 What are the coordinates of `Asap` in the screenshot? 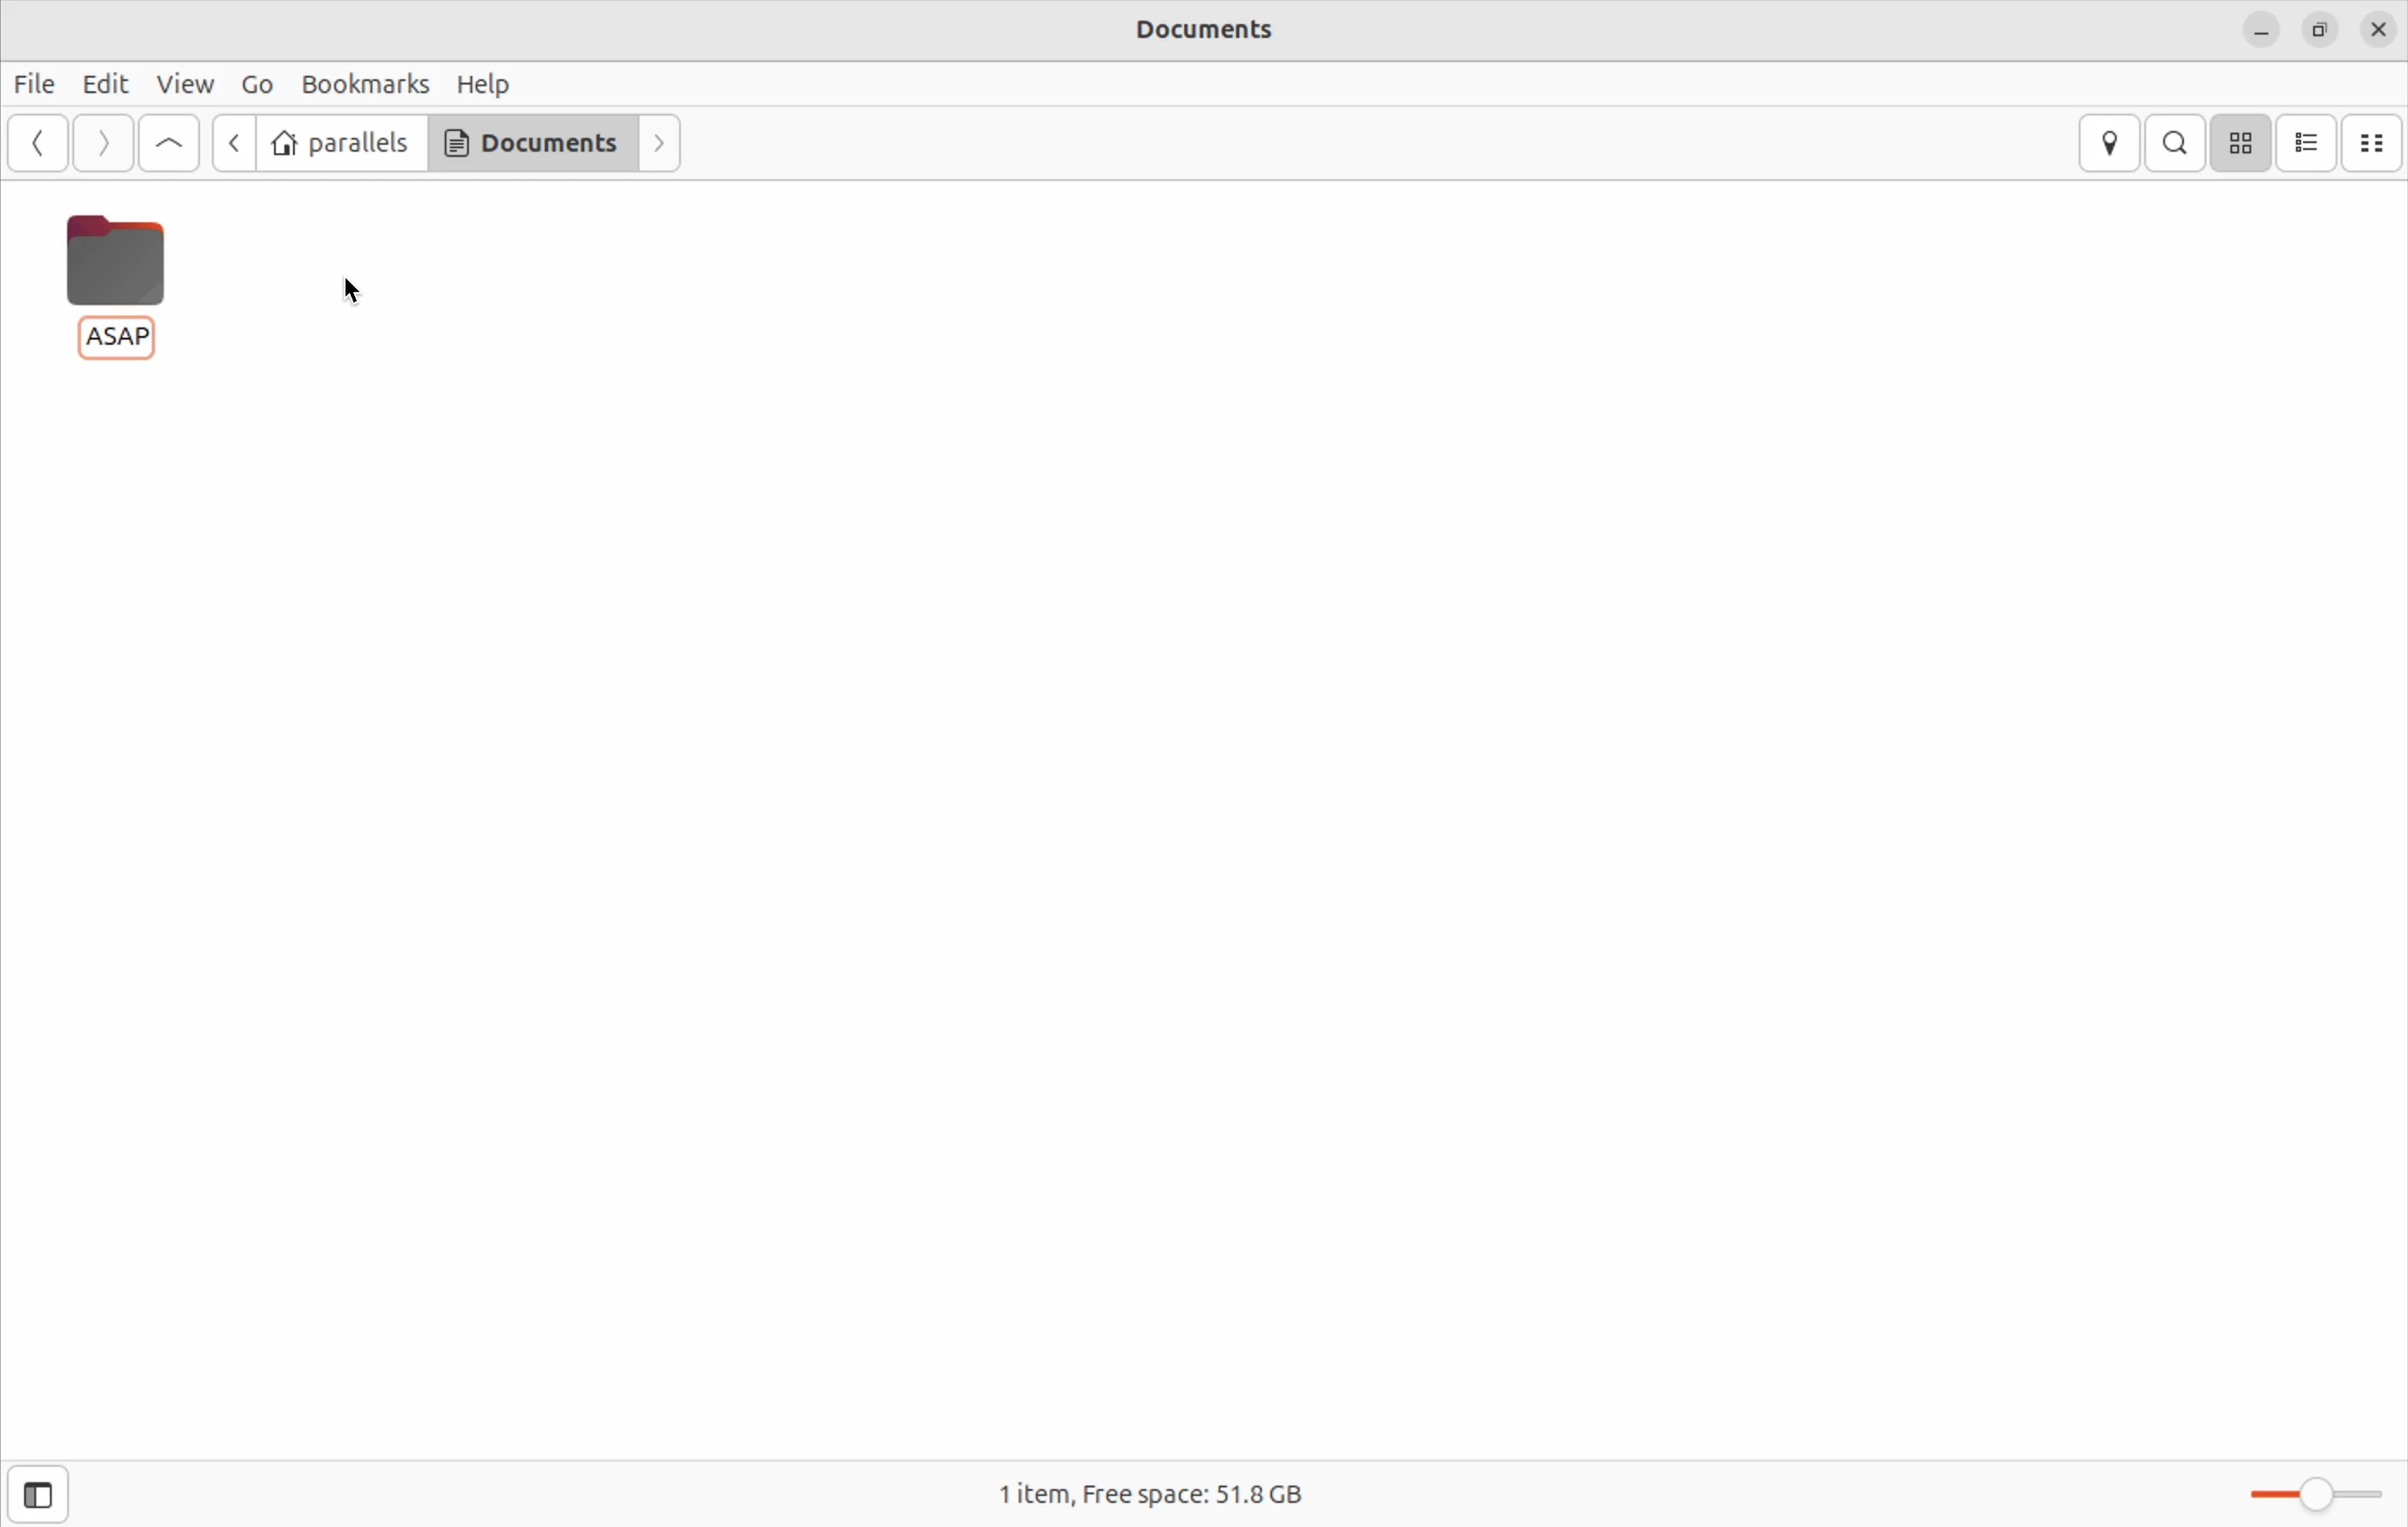 It's located at (112, 279).